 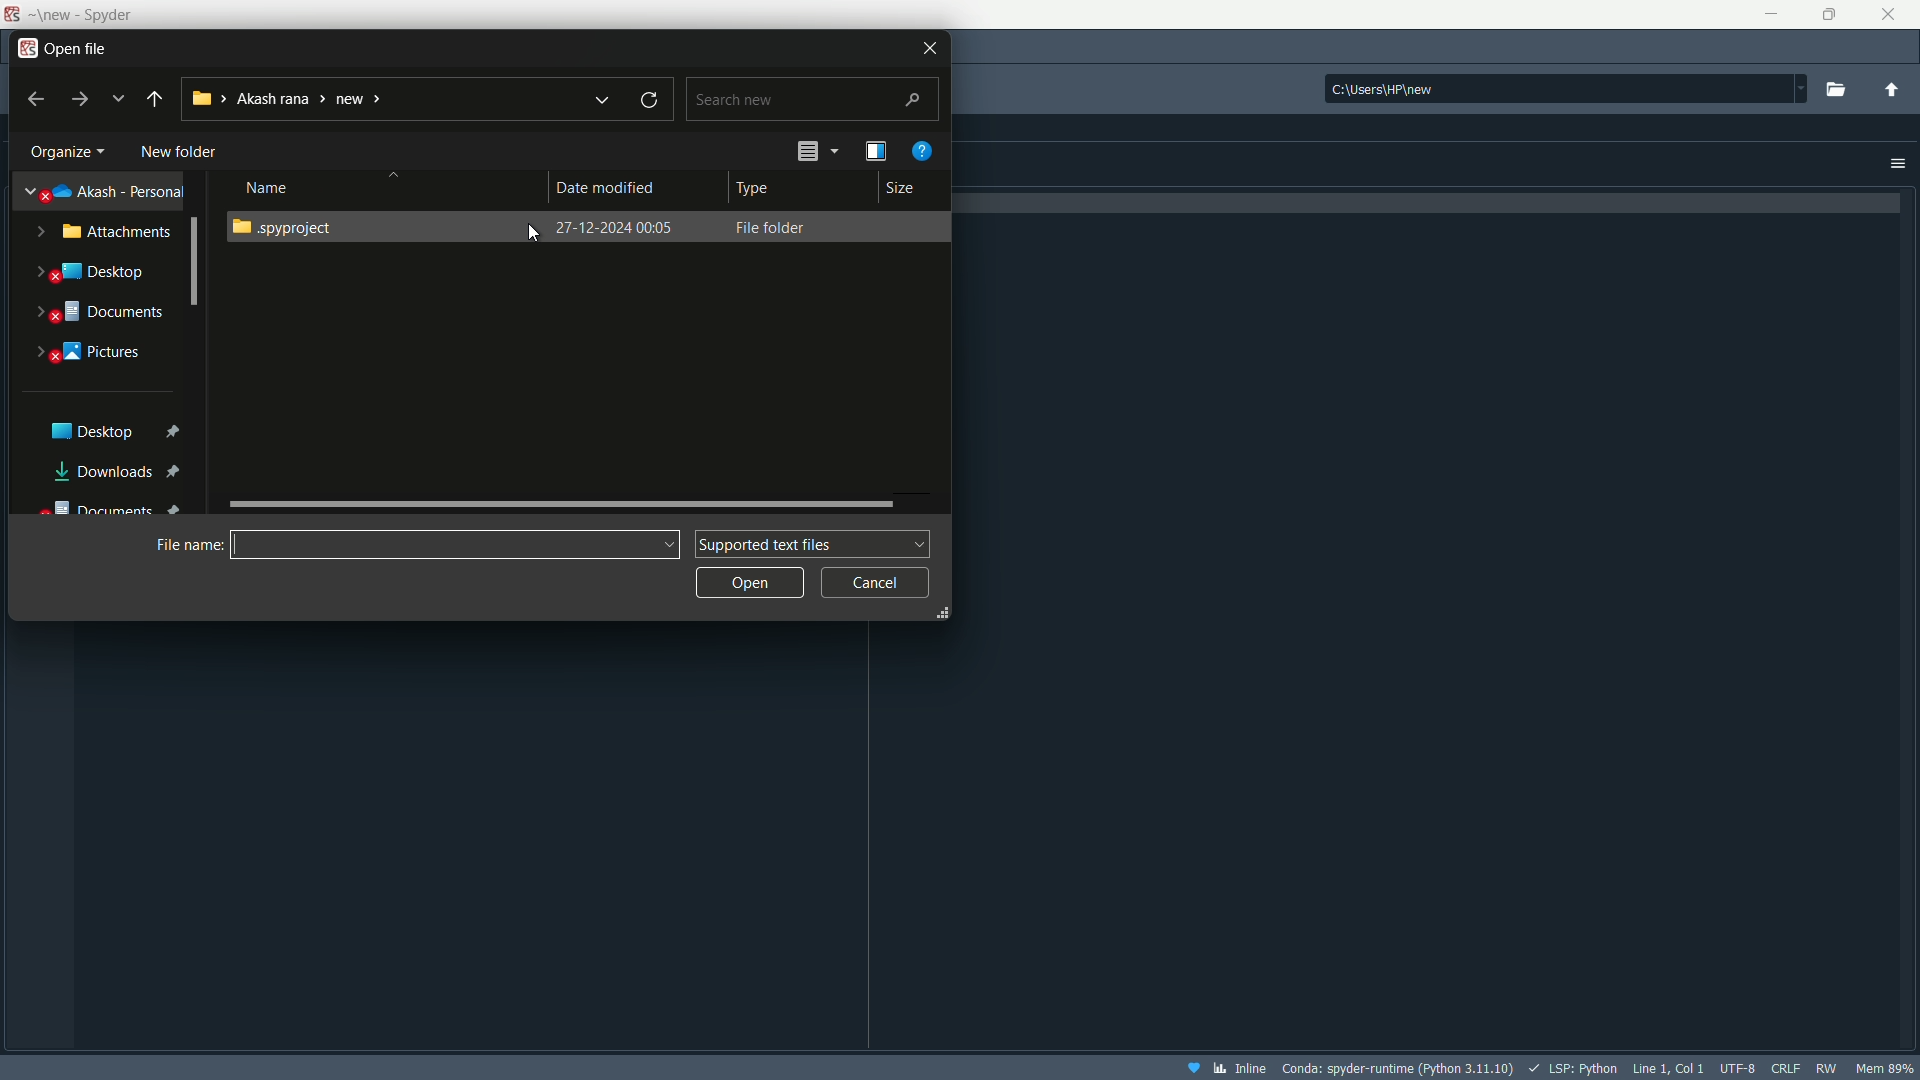 I want to click on Documnets, so click(x=99, y=312).